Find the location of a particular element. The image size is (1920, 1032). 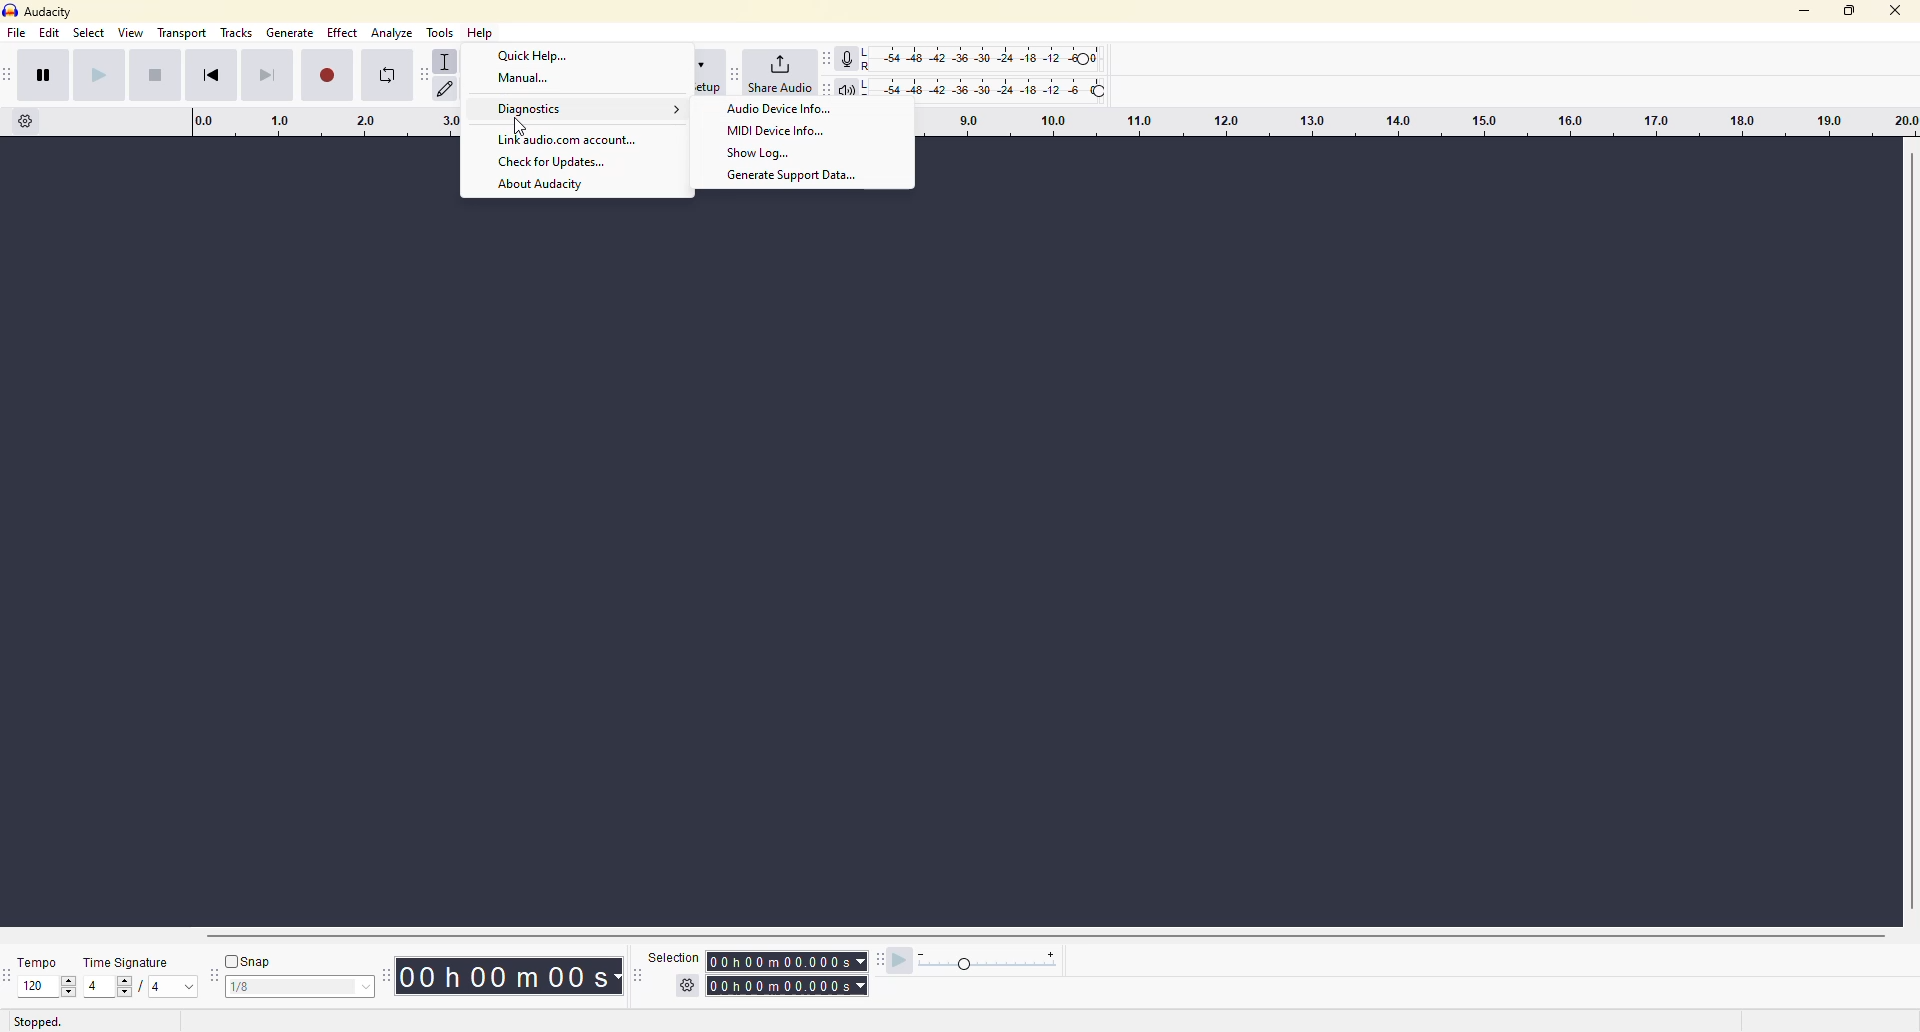

value is located at coordinates (37, 986).